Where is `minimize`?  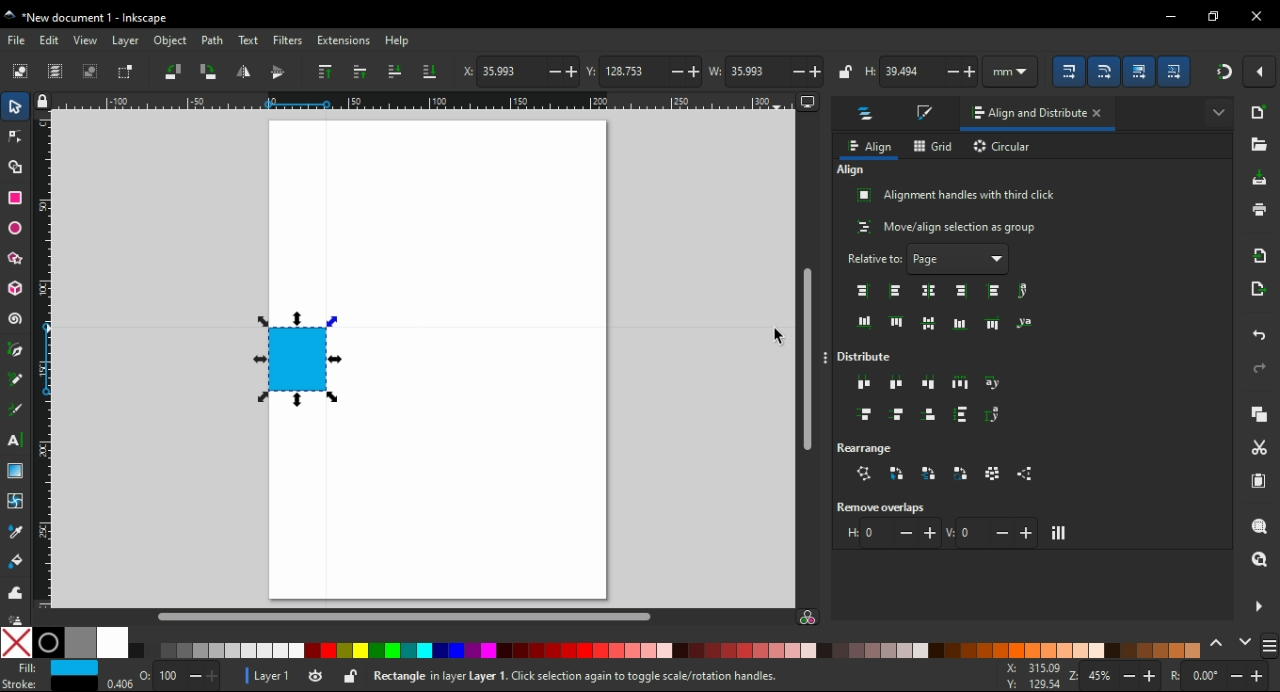 minimize is located at coordinates (1168, 17).